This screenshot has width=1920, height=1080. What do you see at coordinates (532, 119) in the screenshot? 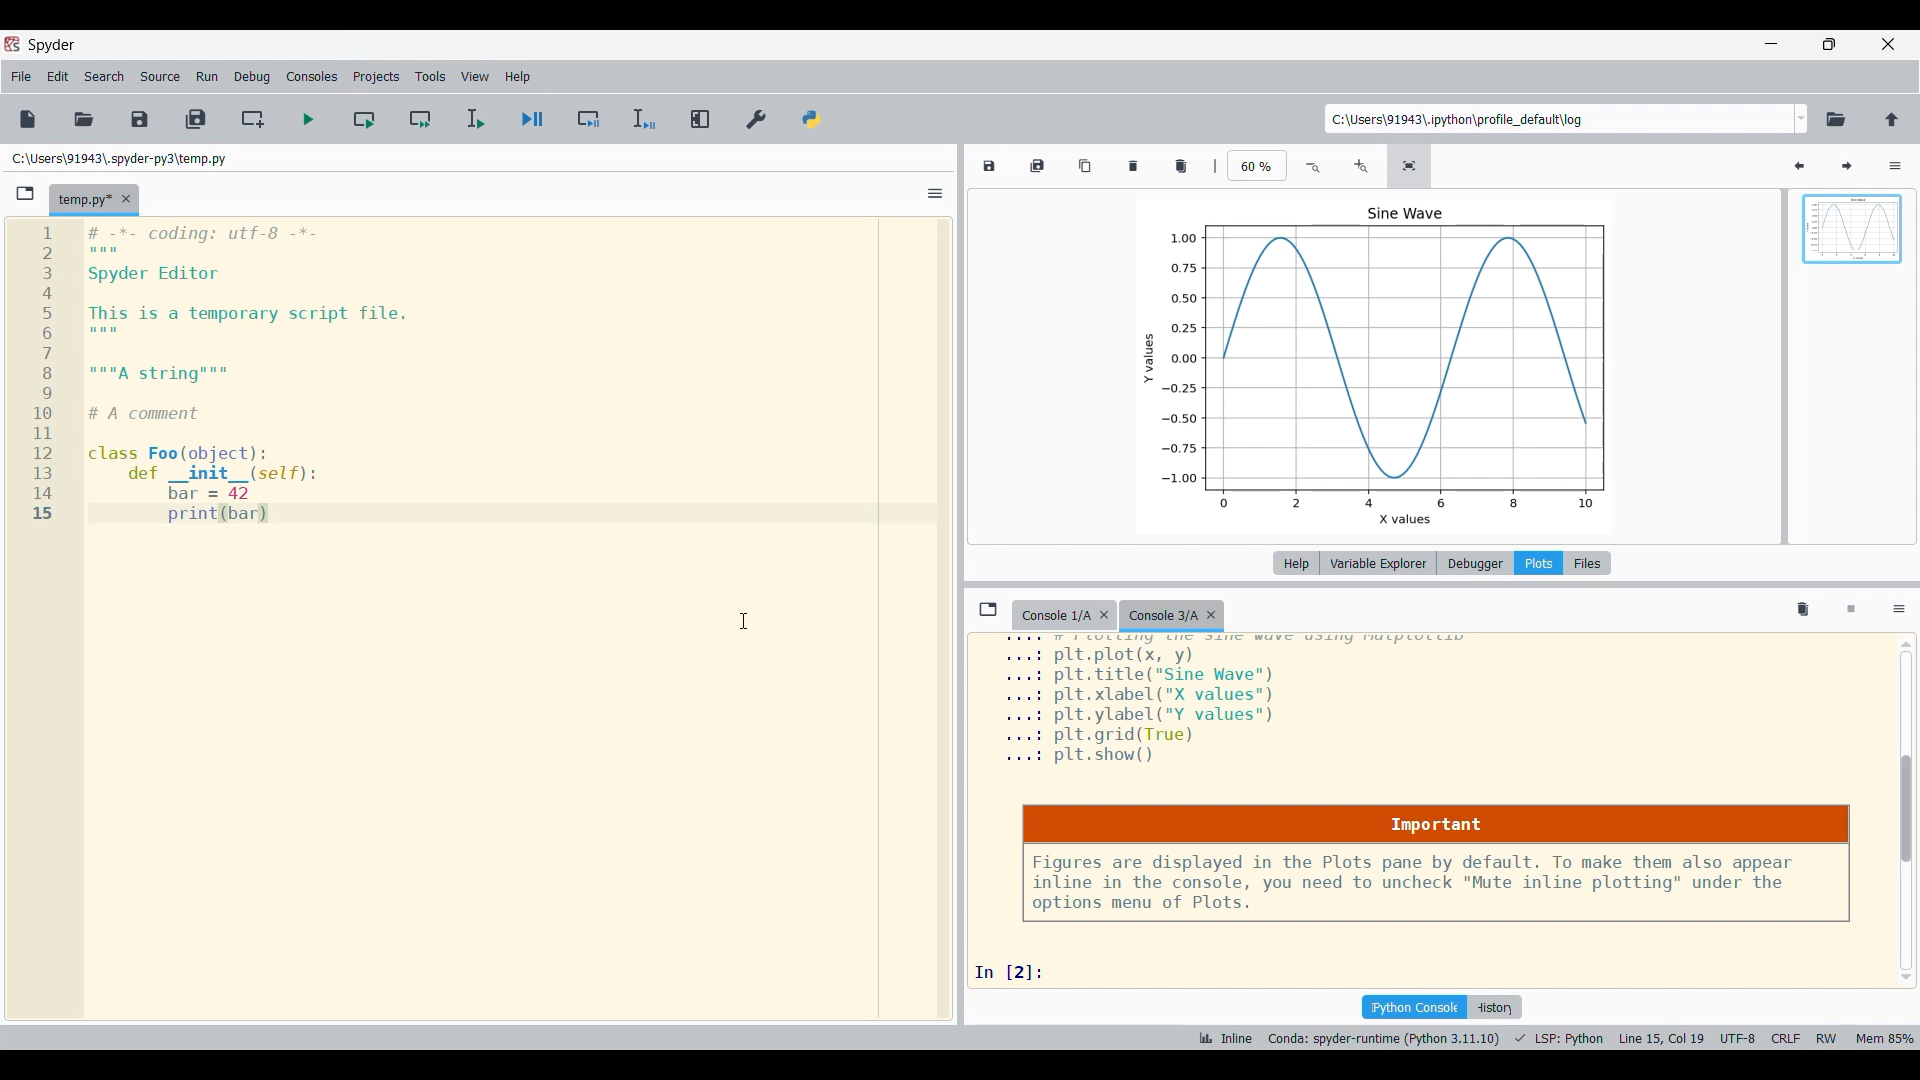
I see `Debug file` at bounding box center [532, 119].